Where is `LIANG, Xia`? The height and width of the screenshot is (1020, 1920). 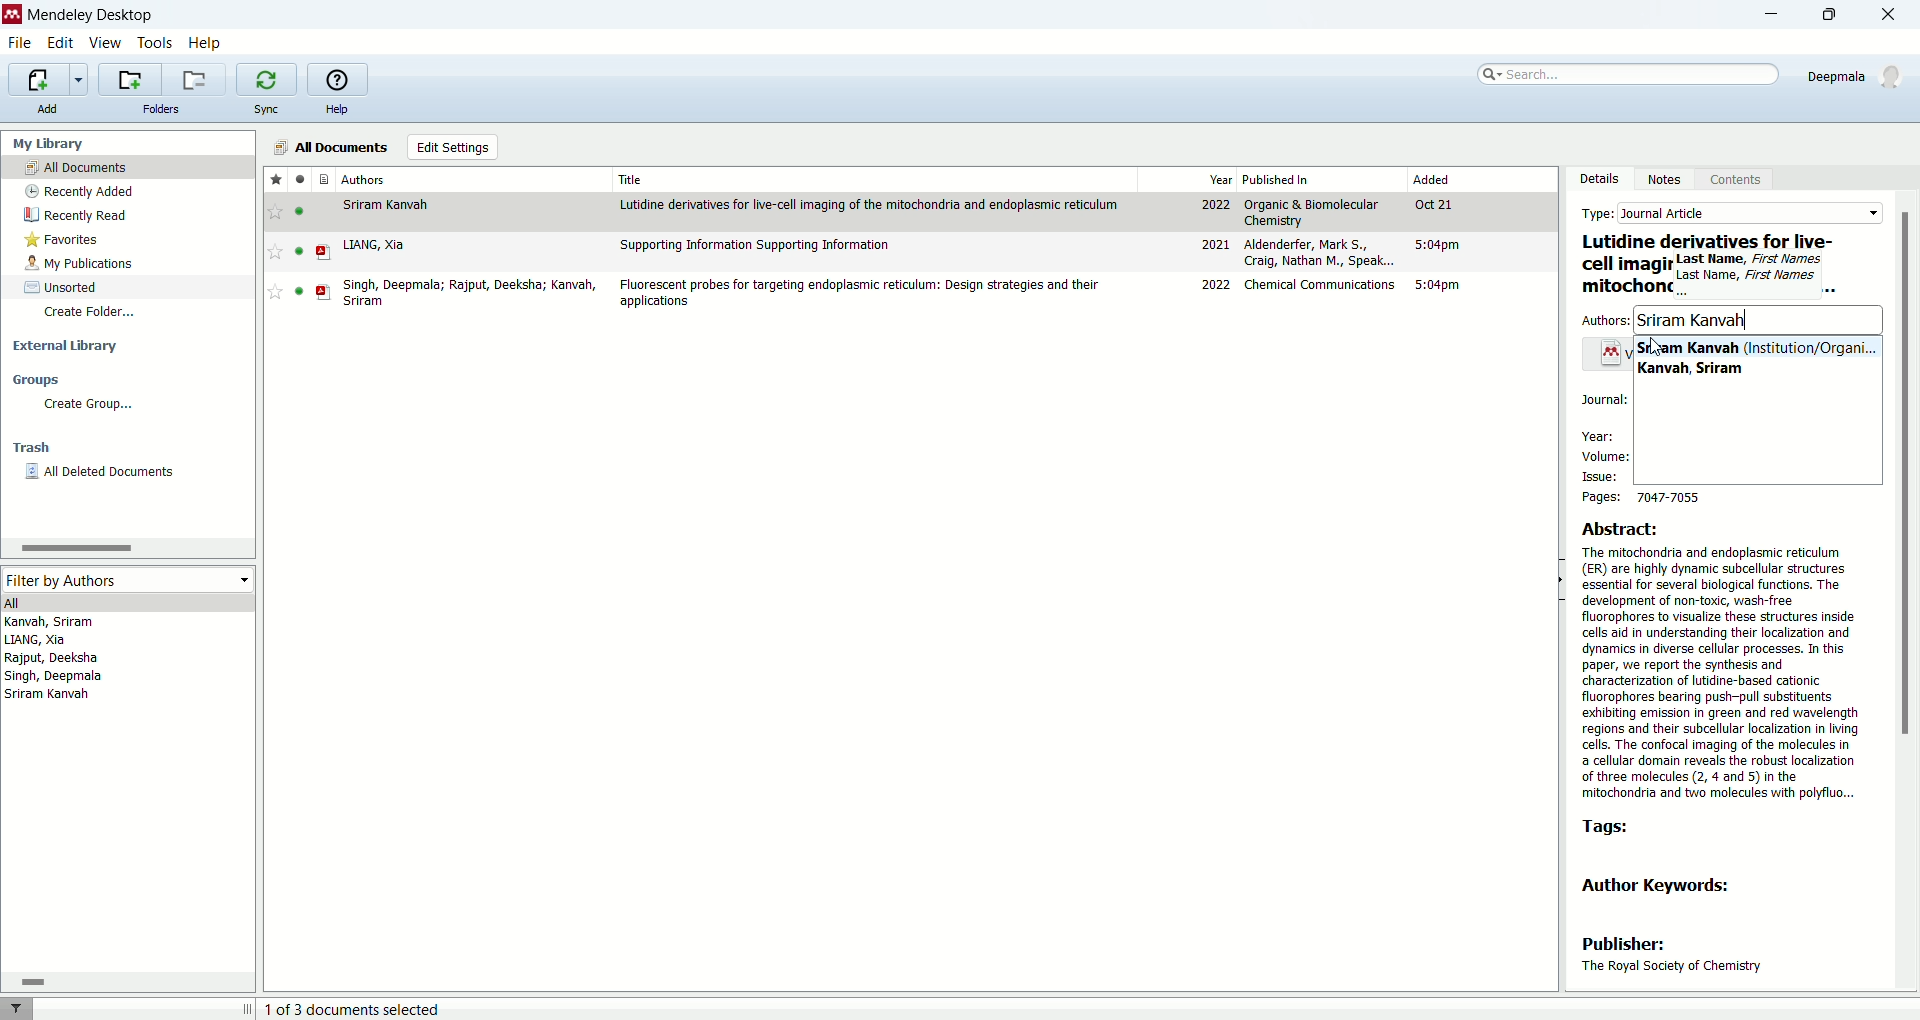 LIANG, Xia is located at coordinates (38, 641).